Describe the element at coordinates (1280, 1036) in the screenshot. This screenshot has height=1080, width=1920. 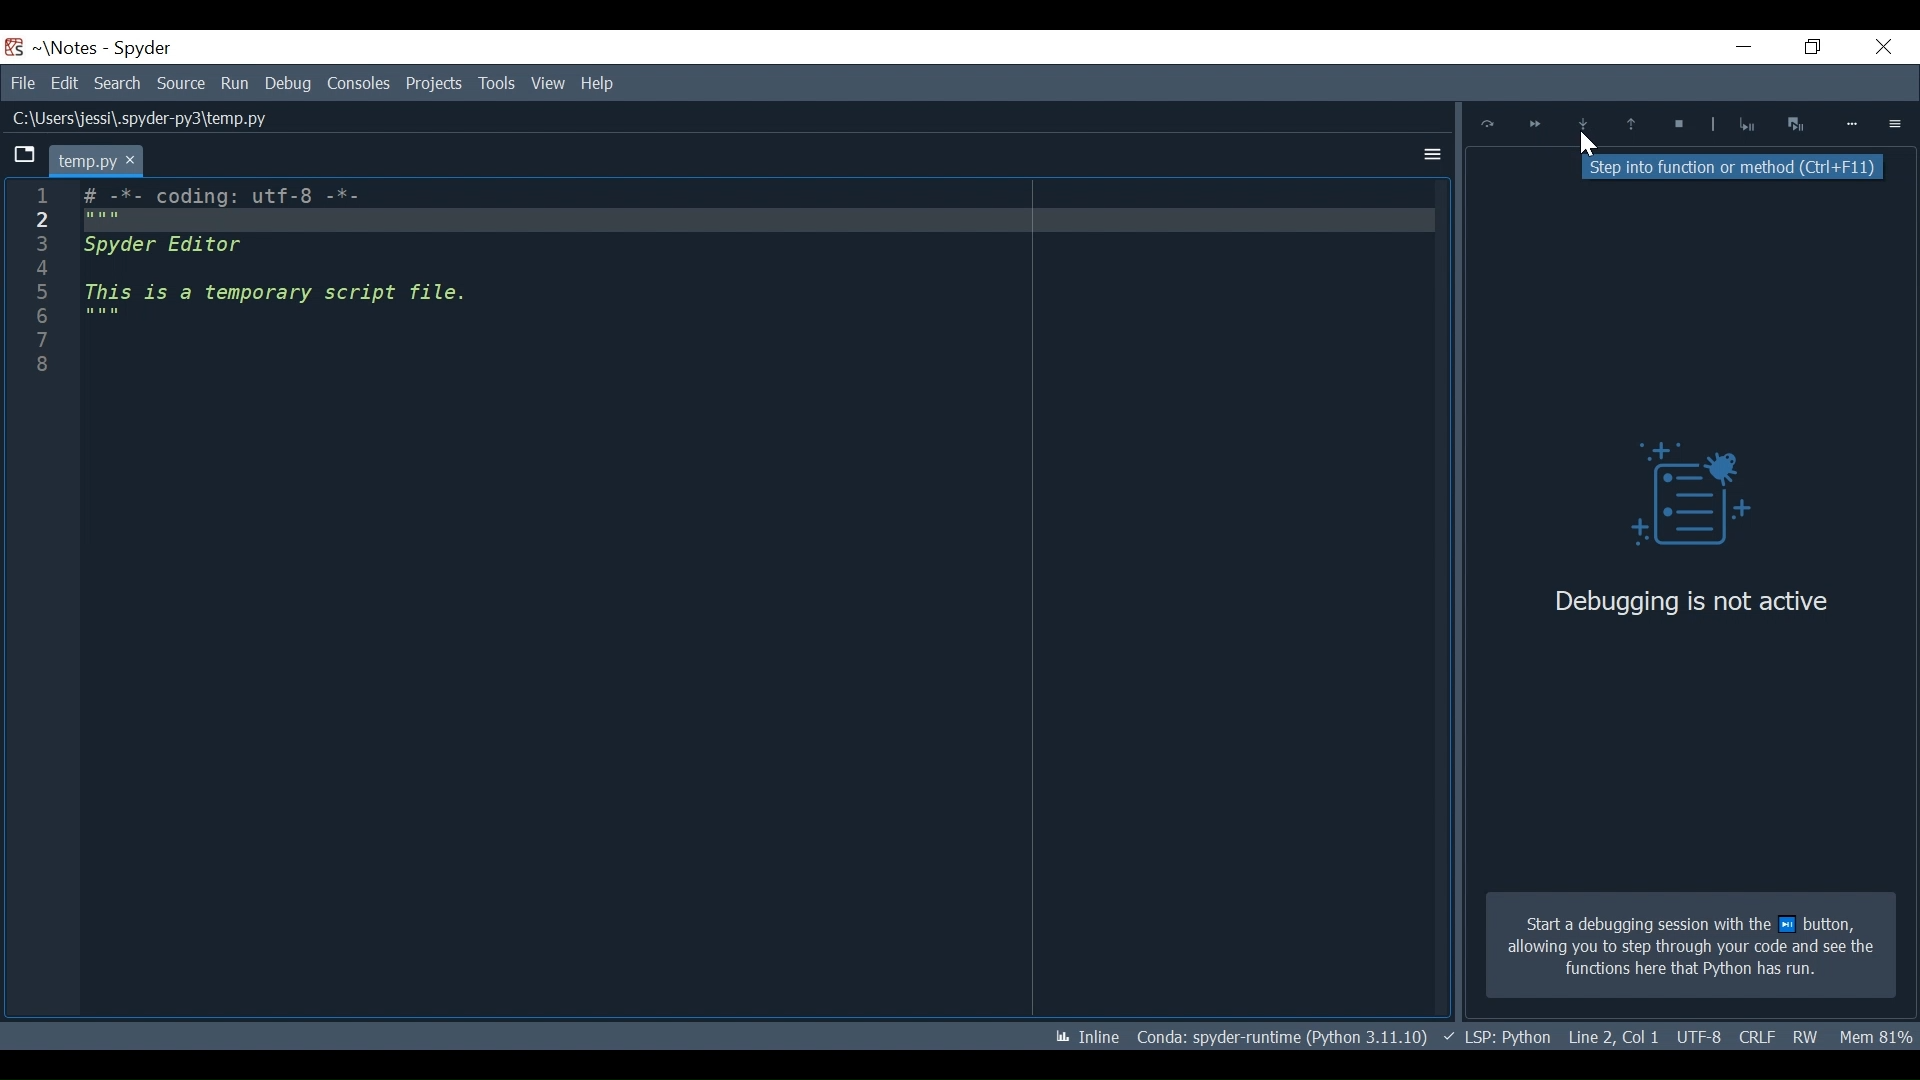
I see `Conda Environment Indicator` at that location.